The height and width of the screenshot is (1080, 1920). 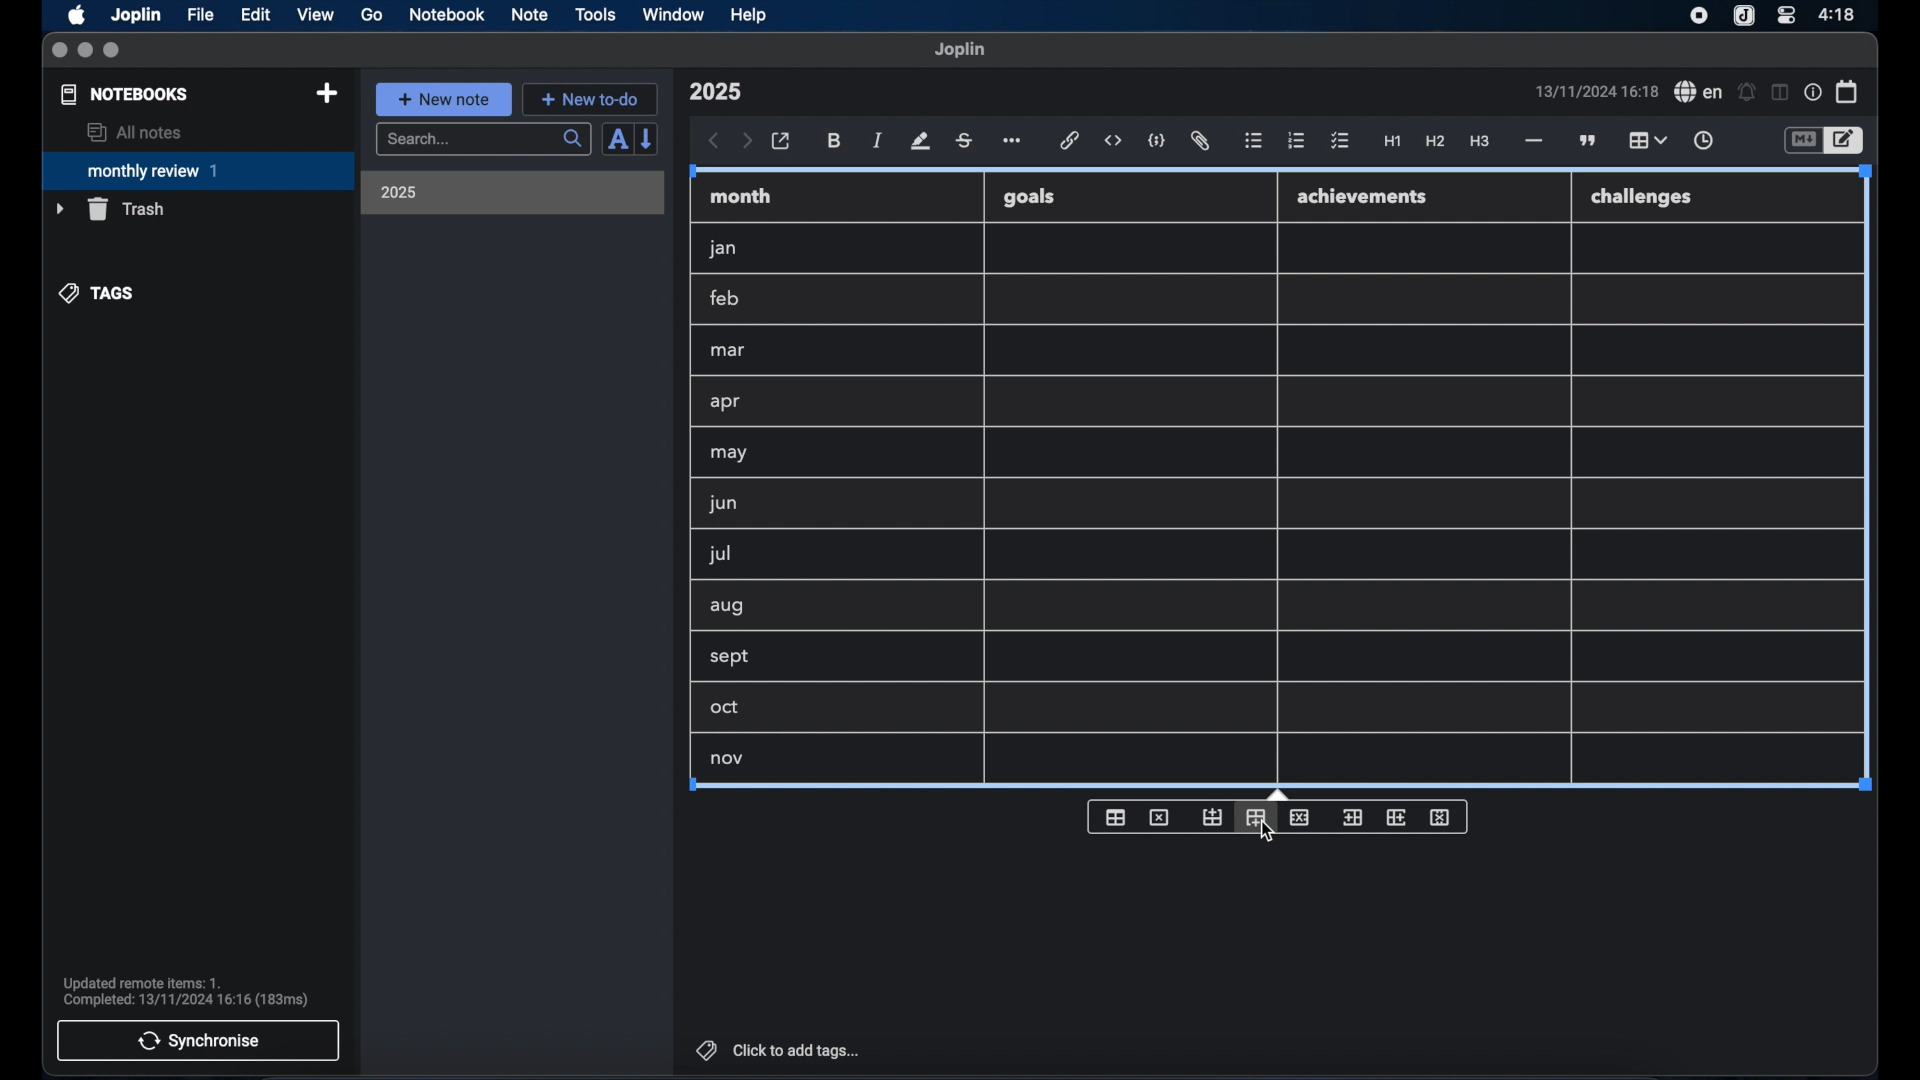 I want to click on forward, so click(x=747, y=142).